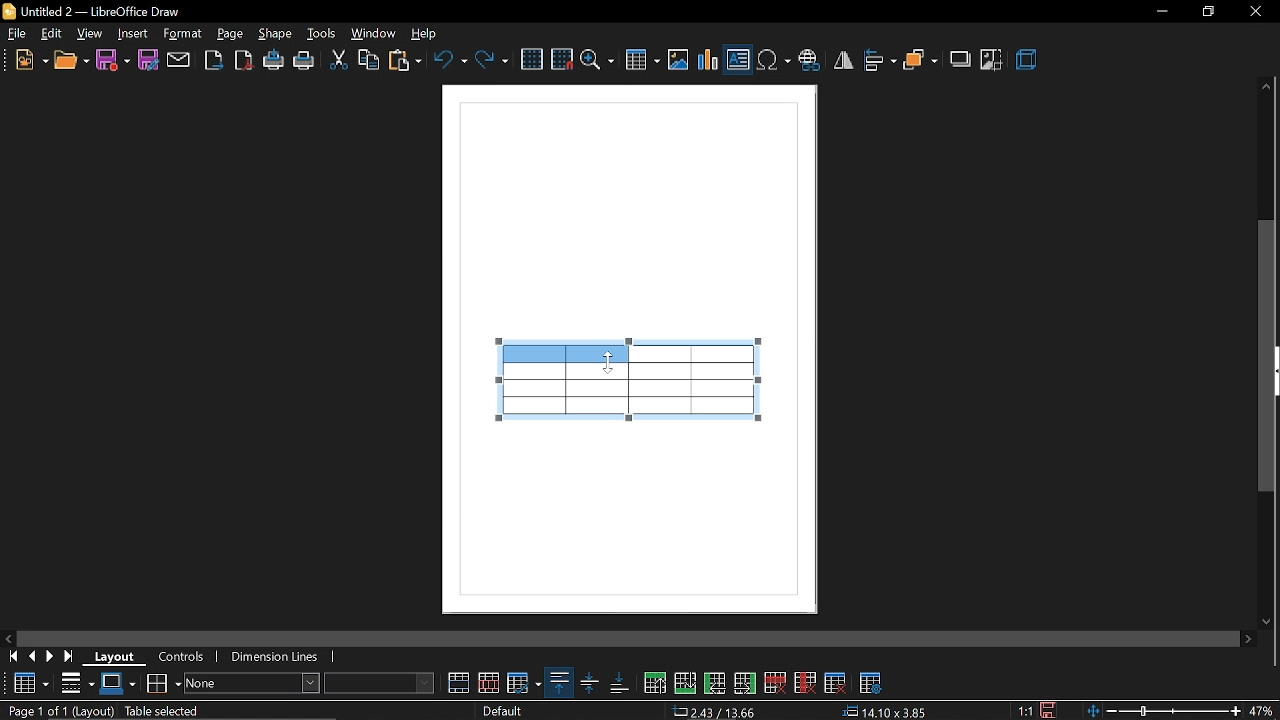  What do you see at coordinates (119, 657) in the screenshot?
I see `layout` at bounding box center [119, 657].